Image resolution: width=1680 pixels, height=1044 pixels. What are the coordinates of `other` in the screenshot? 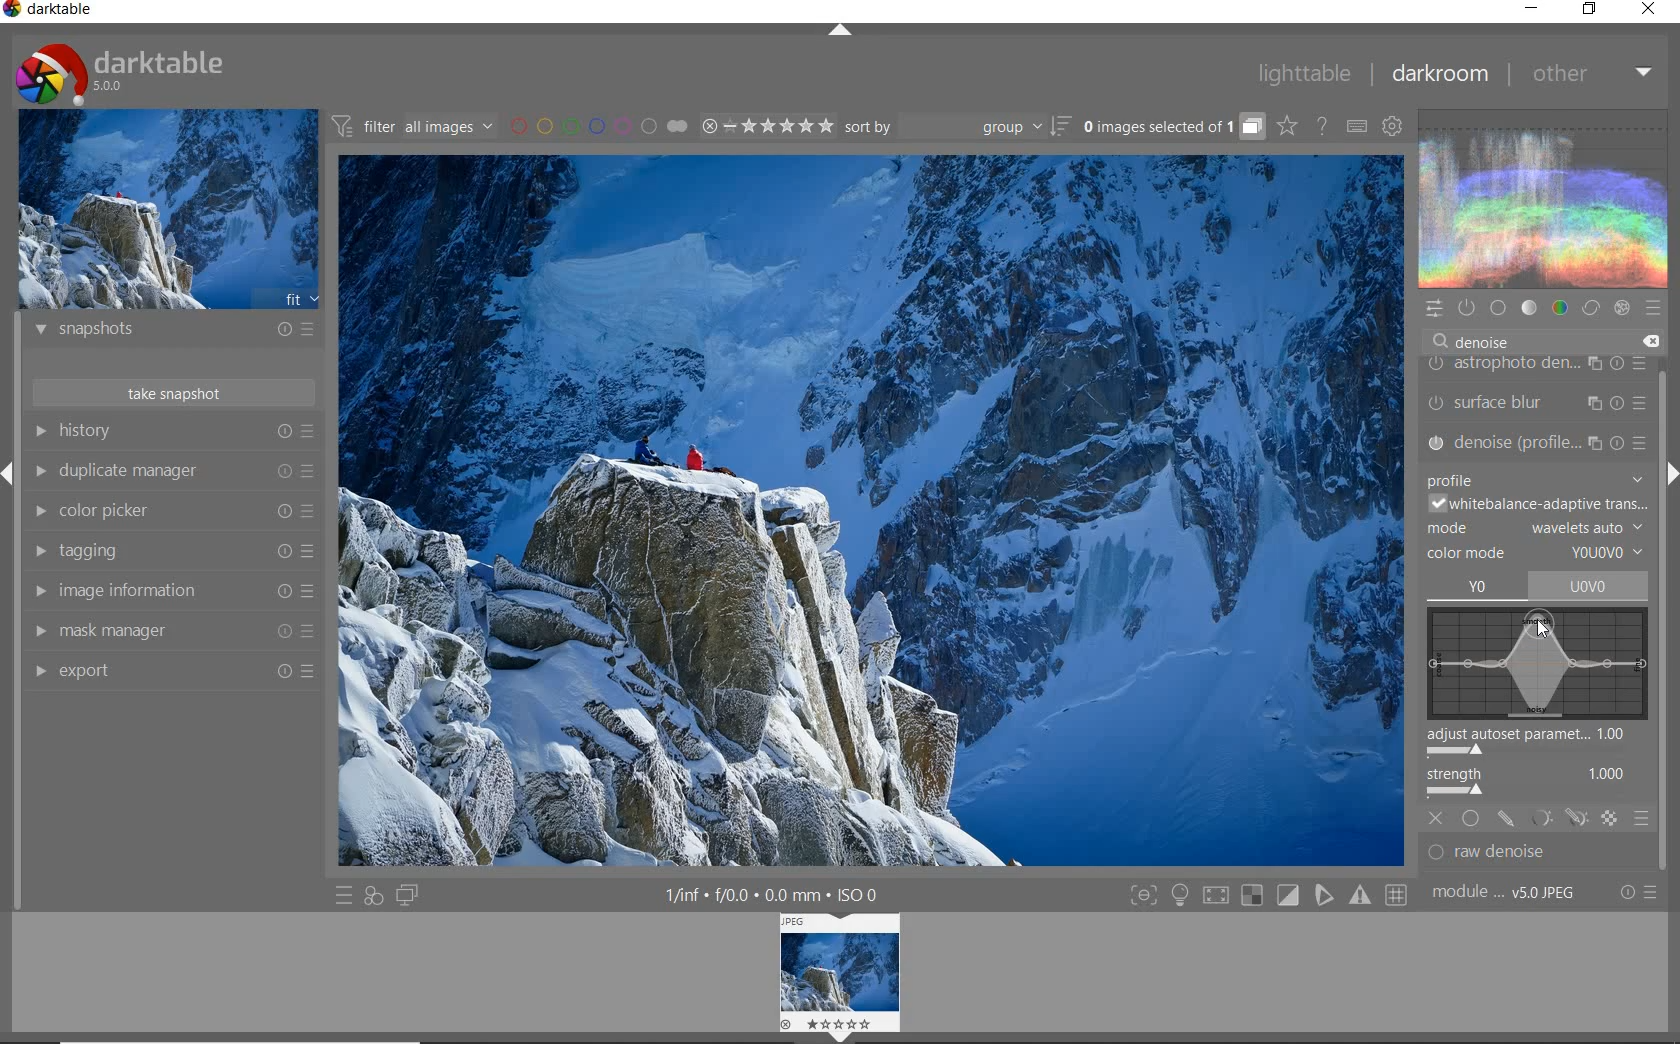 It's located at (1590, 74).